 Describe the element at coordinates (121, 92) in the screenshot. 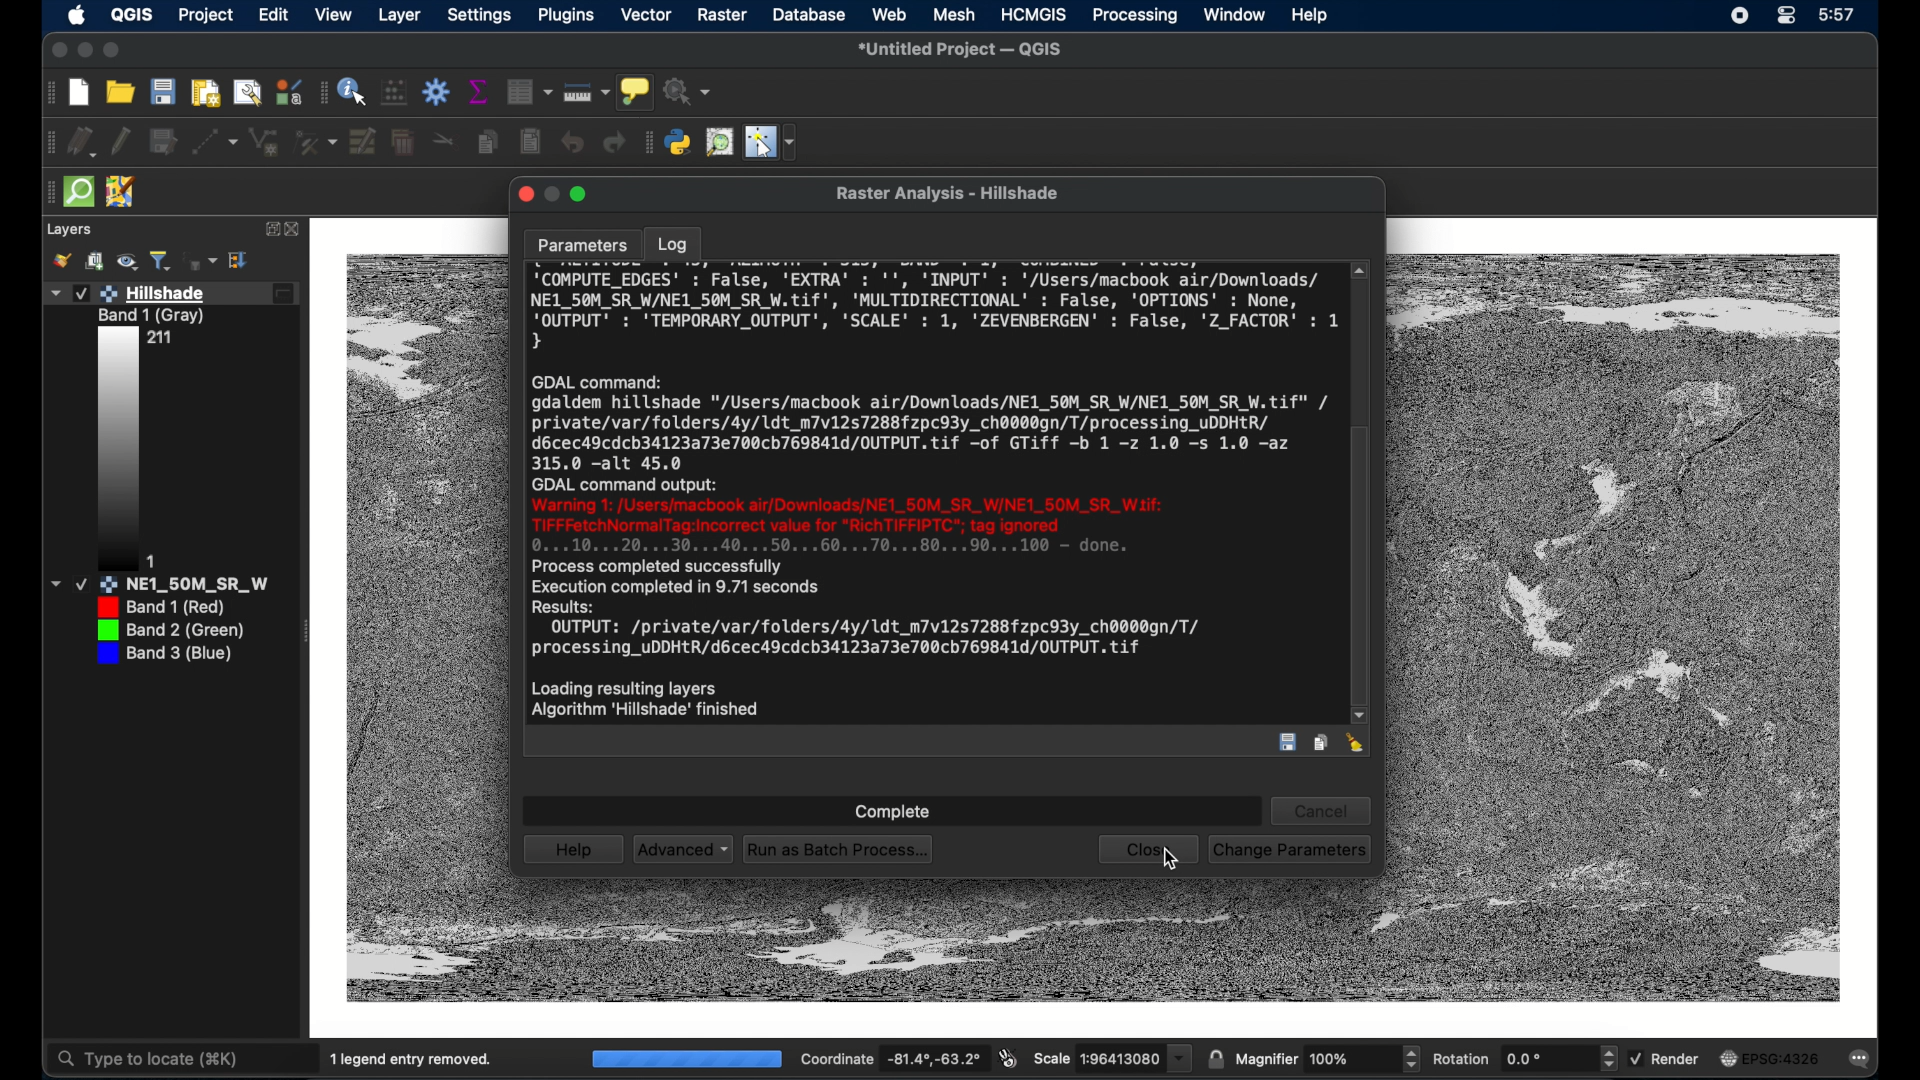

I see `open` at that location.